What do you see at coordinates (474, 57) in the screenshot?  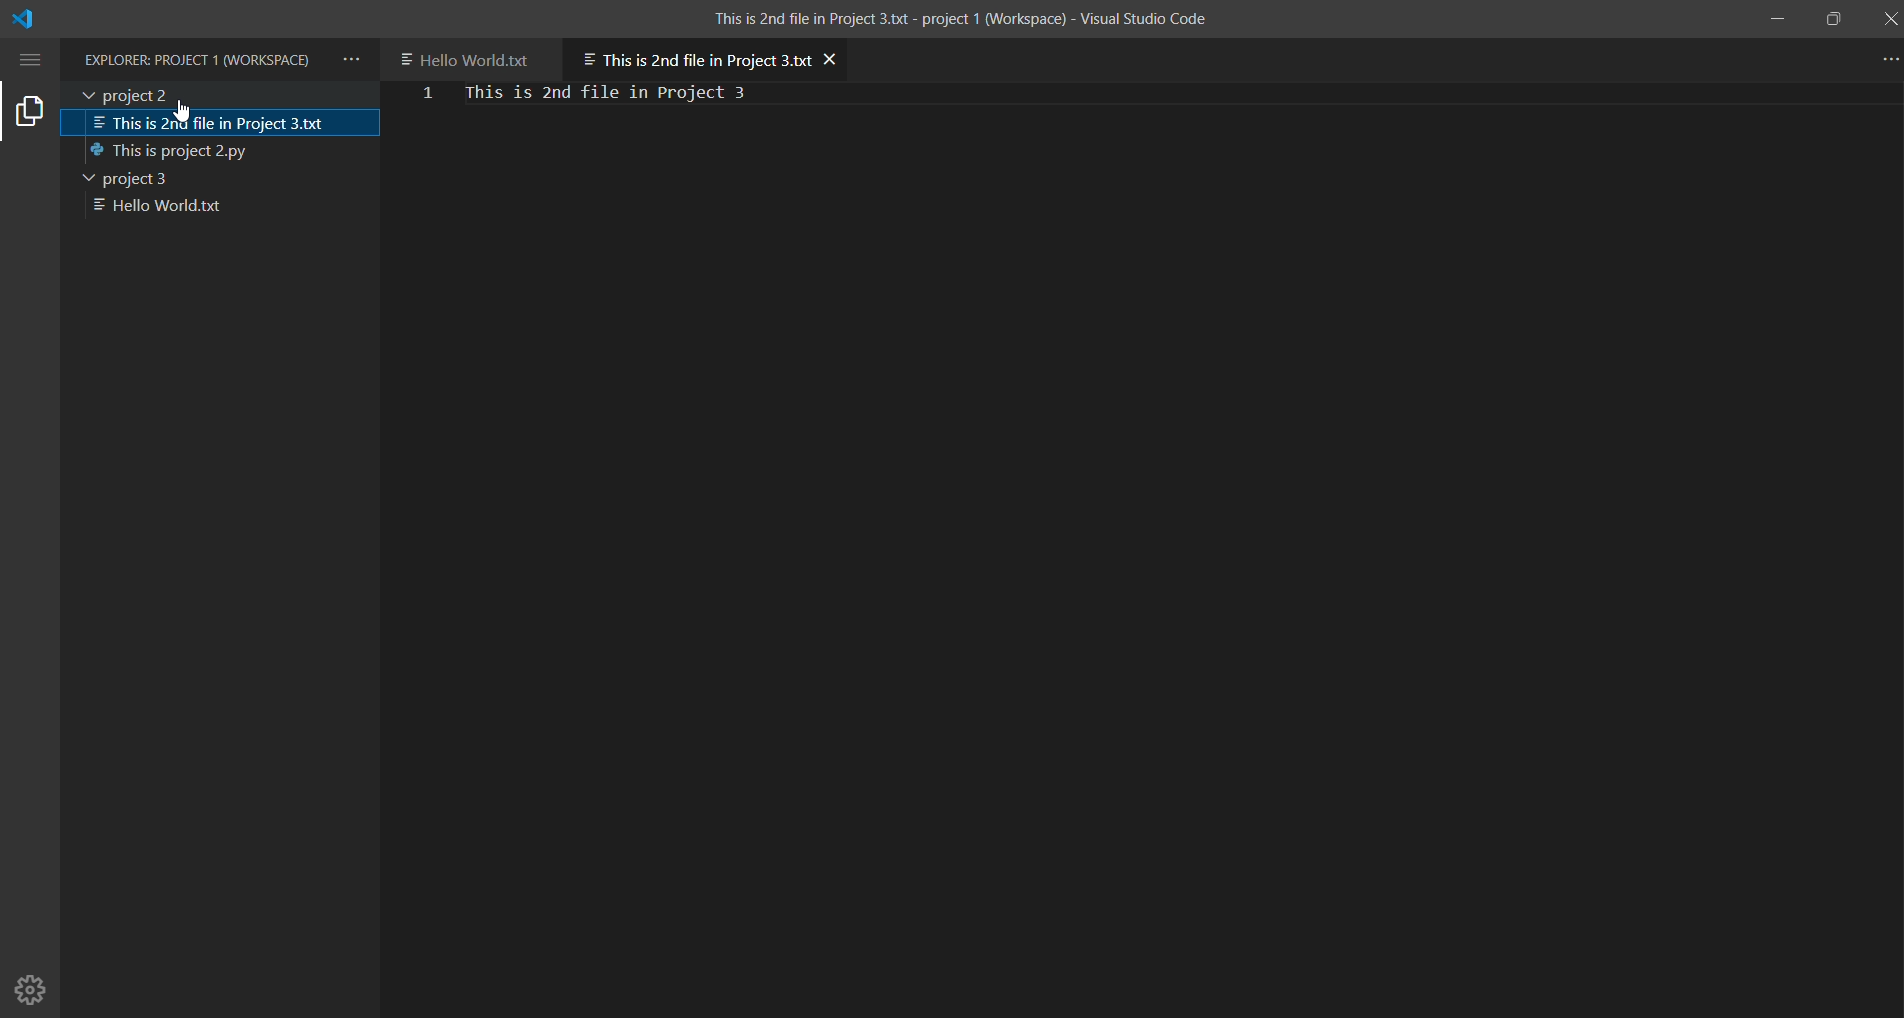 I see `another file in project` at bounding box center [474, 57].